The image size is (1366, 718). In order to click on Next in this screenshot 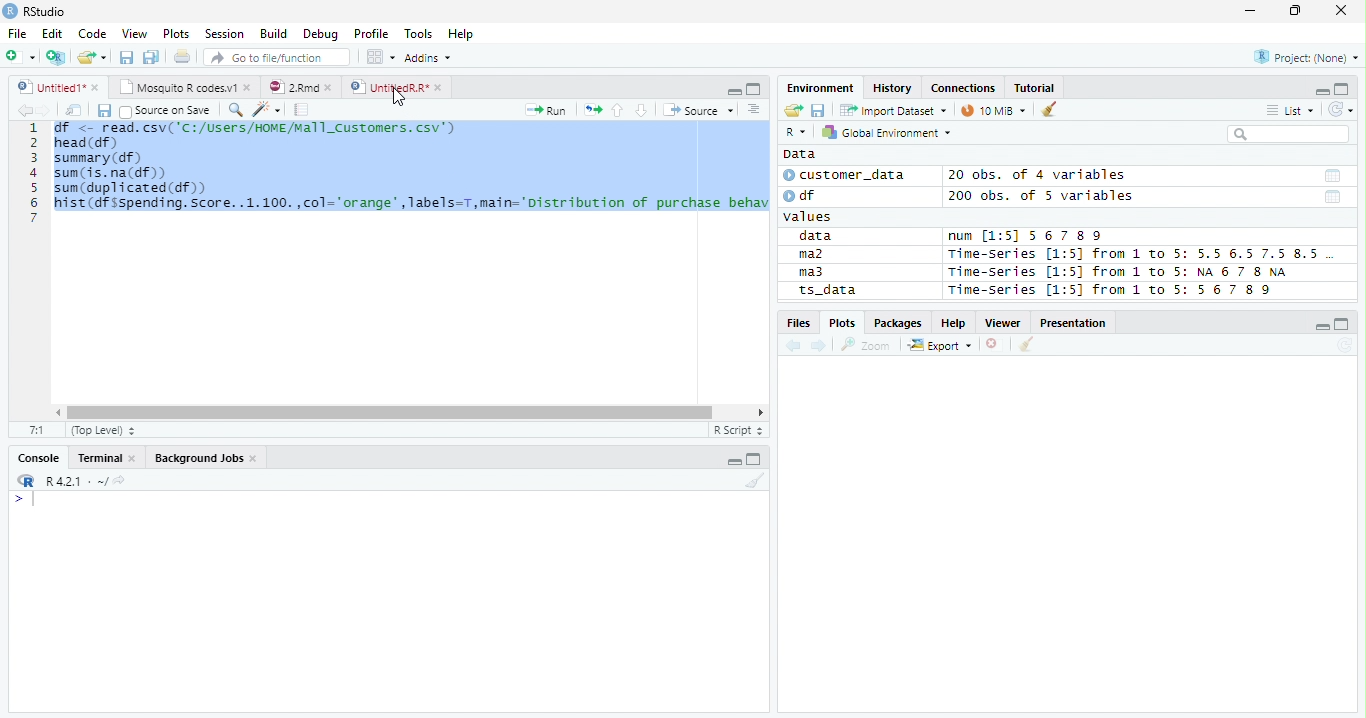, I will do `click(820, 347)`.